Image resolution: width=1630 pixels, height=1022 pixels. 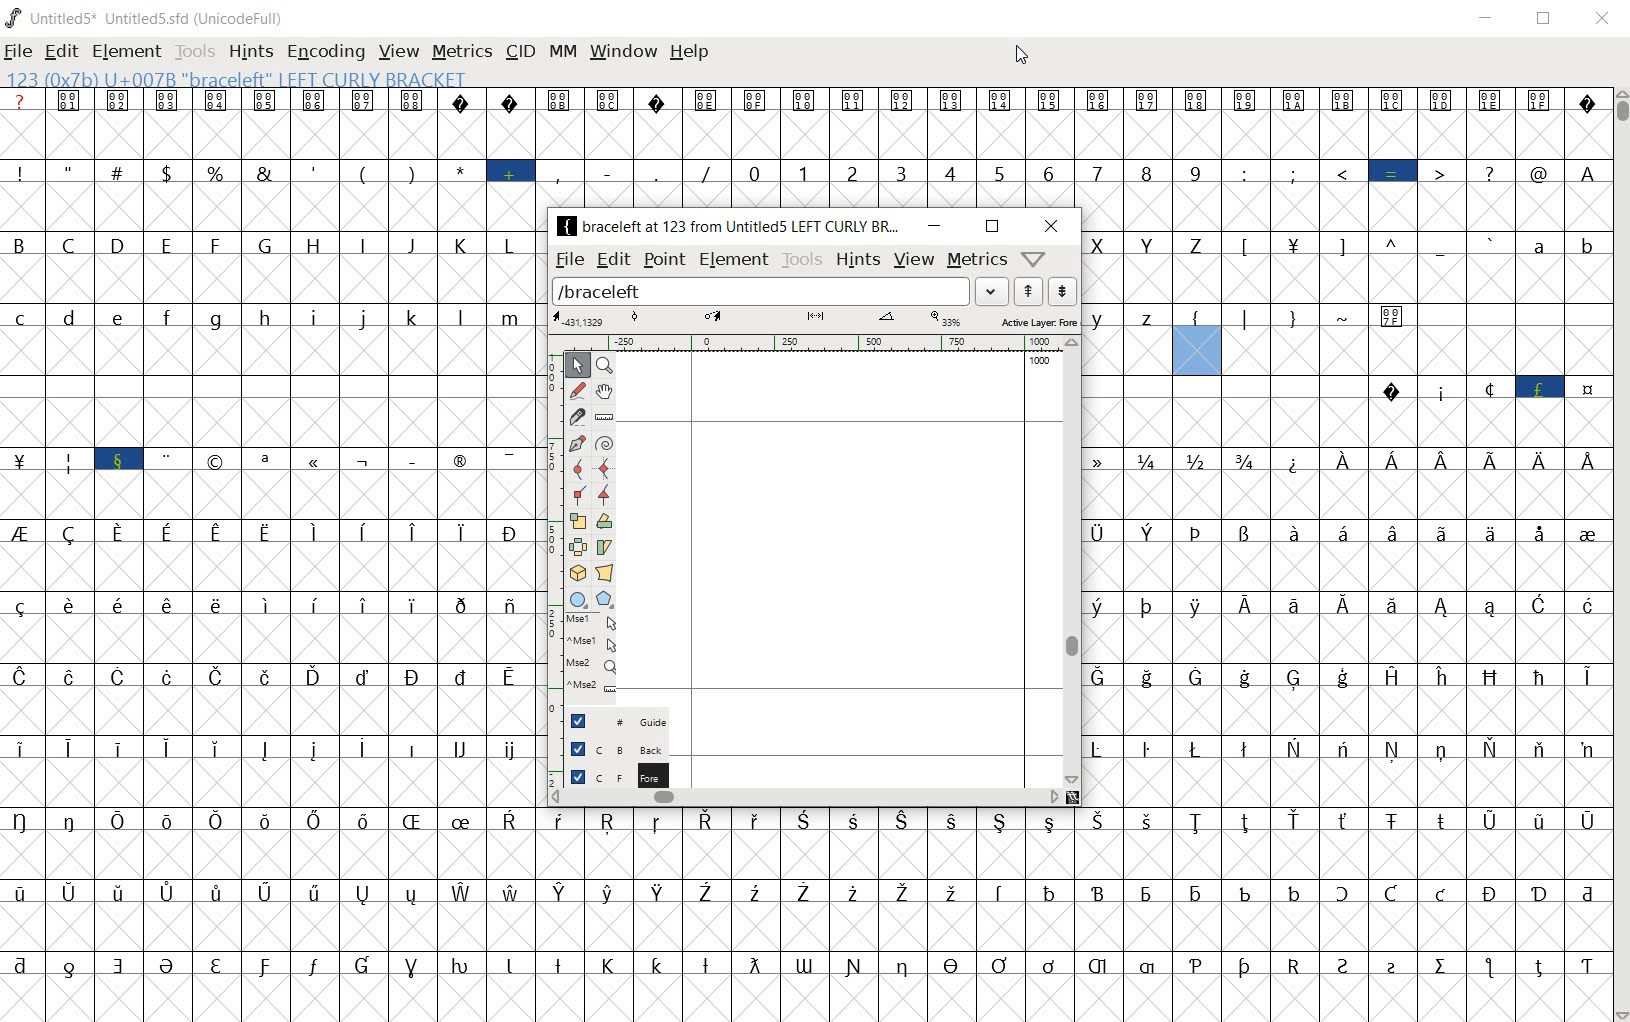 What do you see at coordinates (688, 53) in the screenshot?
I see `help` at bounding box center [688, 53].